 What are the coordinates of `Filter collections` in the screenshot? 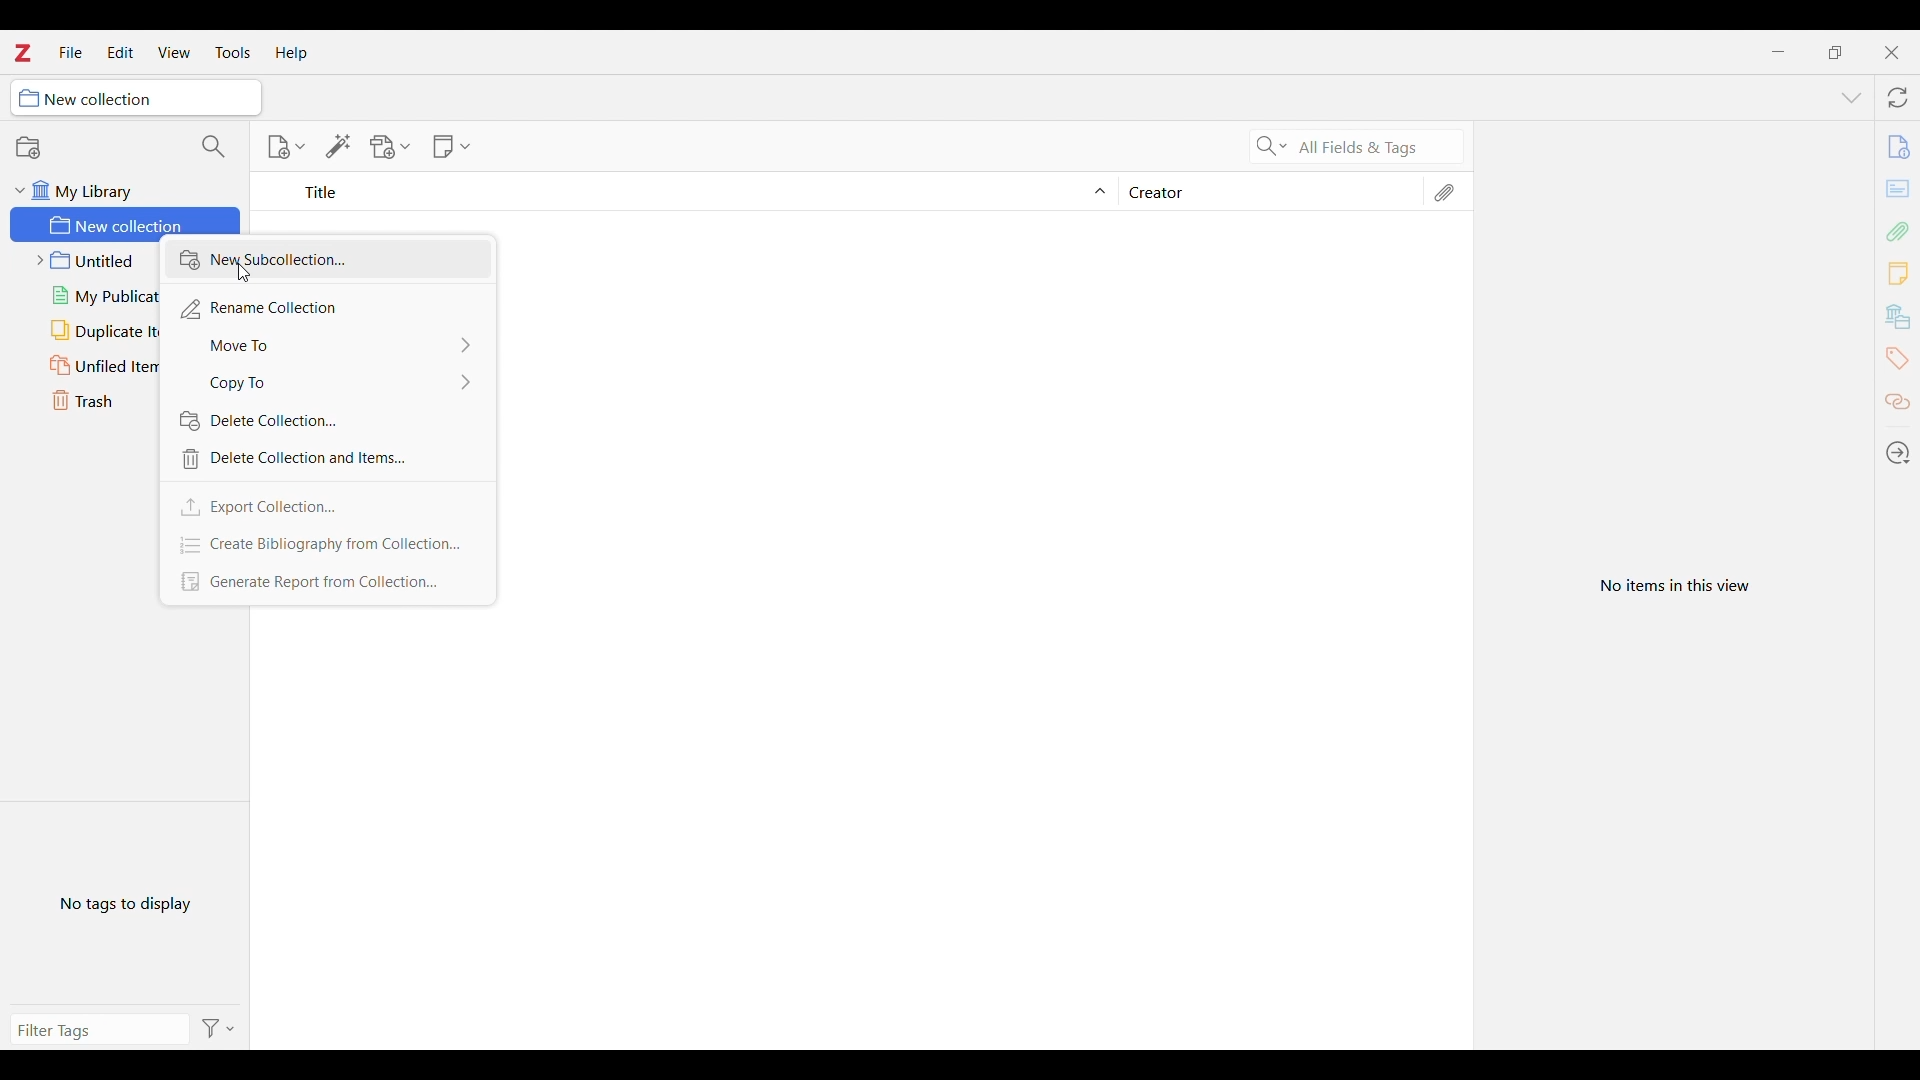 It's located at (215, 146).